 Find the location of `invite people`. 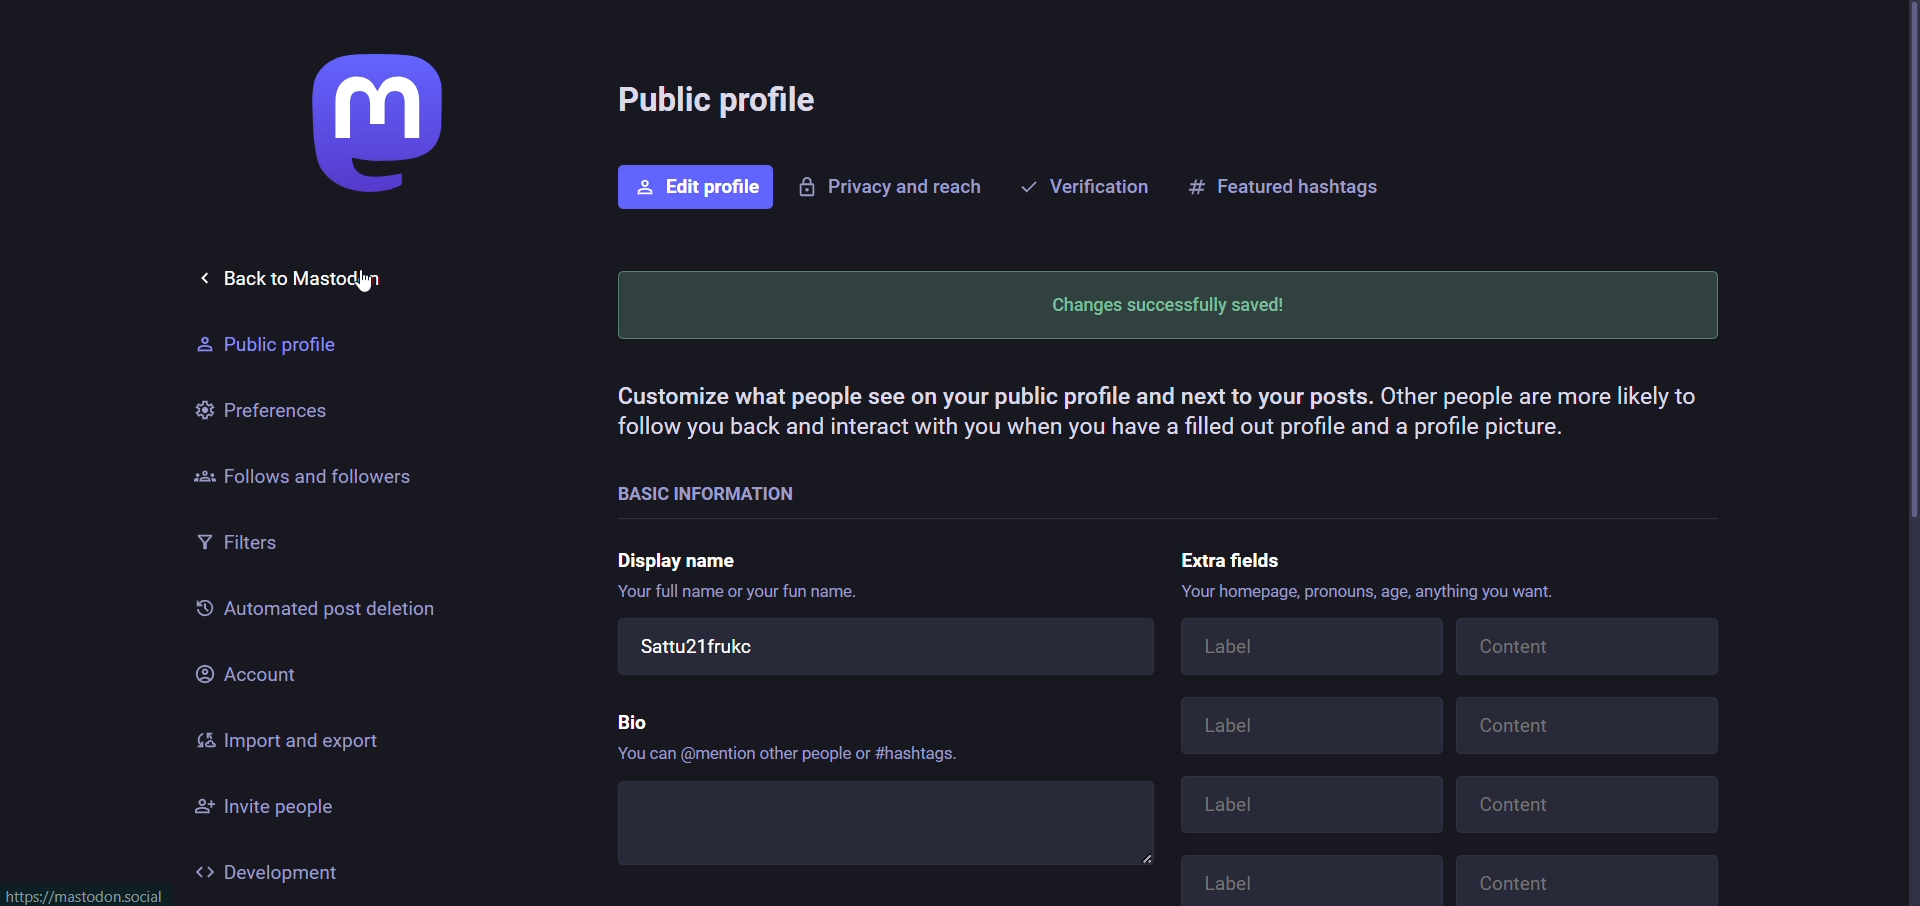

invite people is located at coordinates (278, 808).